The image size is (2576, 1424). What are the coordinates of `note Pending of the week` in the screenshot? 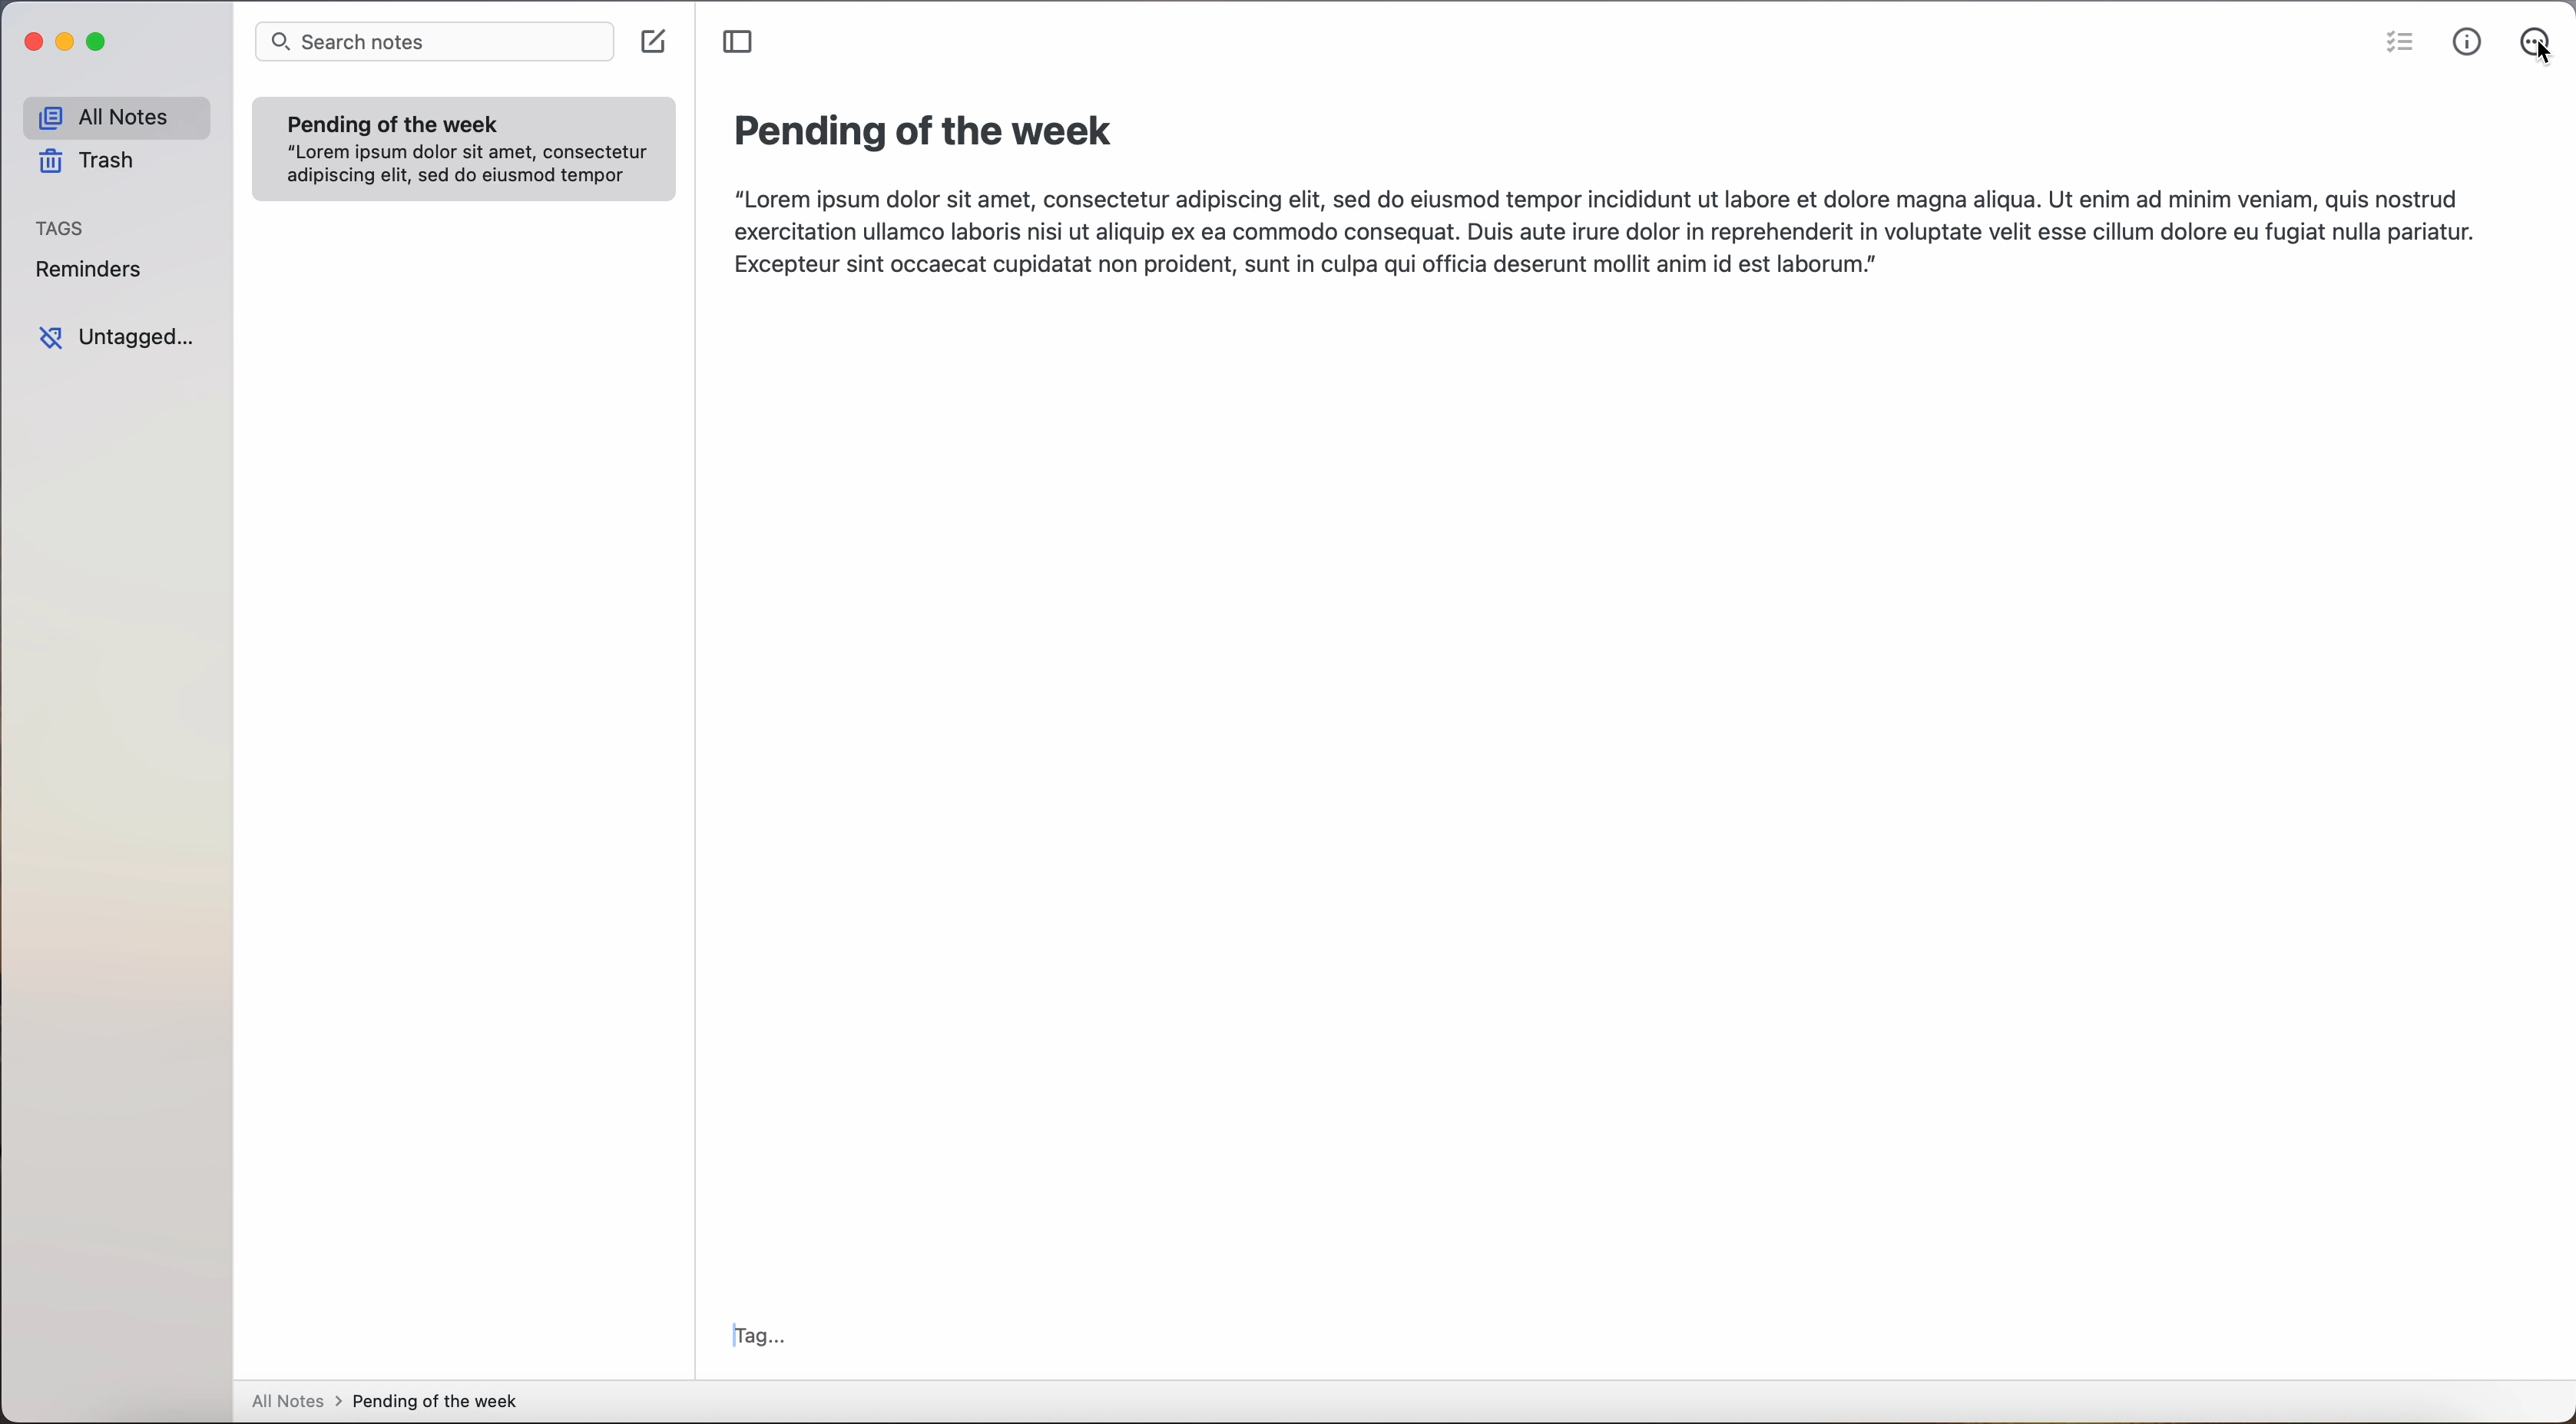 It's located at (464, 148).